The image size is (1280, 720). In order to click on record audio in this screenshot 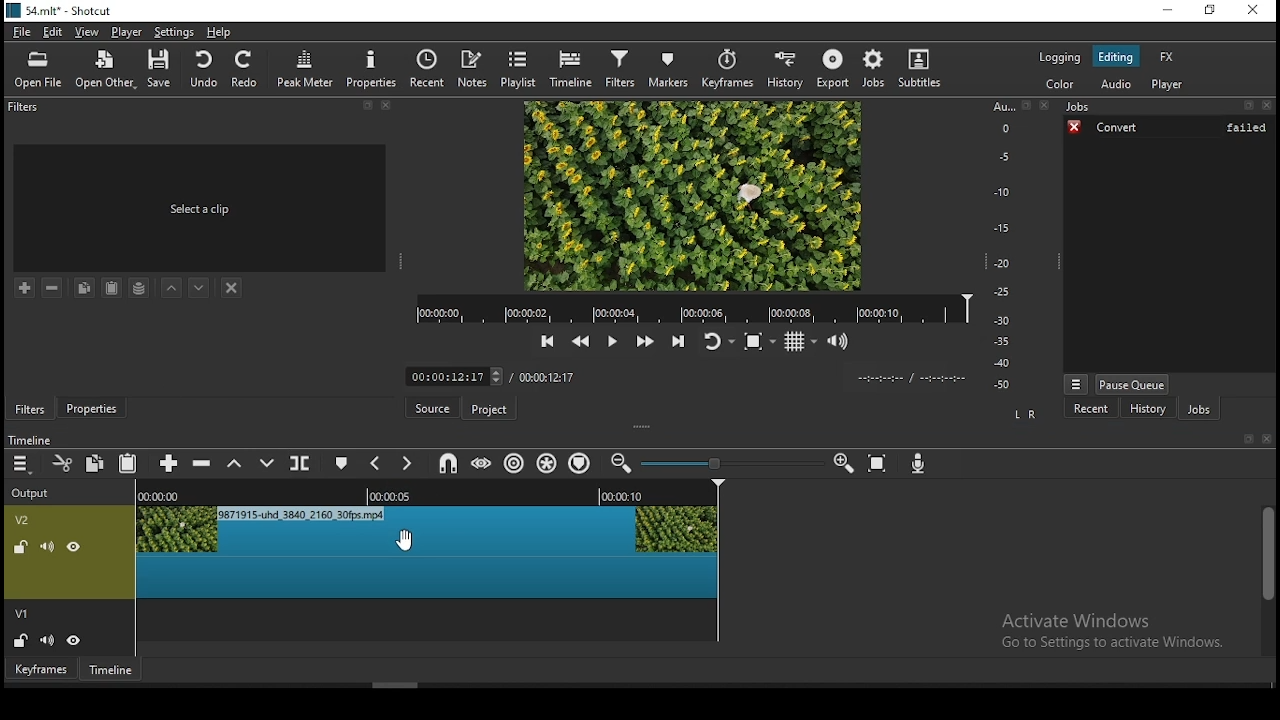, I will do `click(917, 465)`.